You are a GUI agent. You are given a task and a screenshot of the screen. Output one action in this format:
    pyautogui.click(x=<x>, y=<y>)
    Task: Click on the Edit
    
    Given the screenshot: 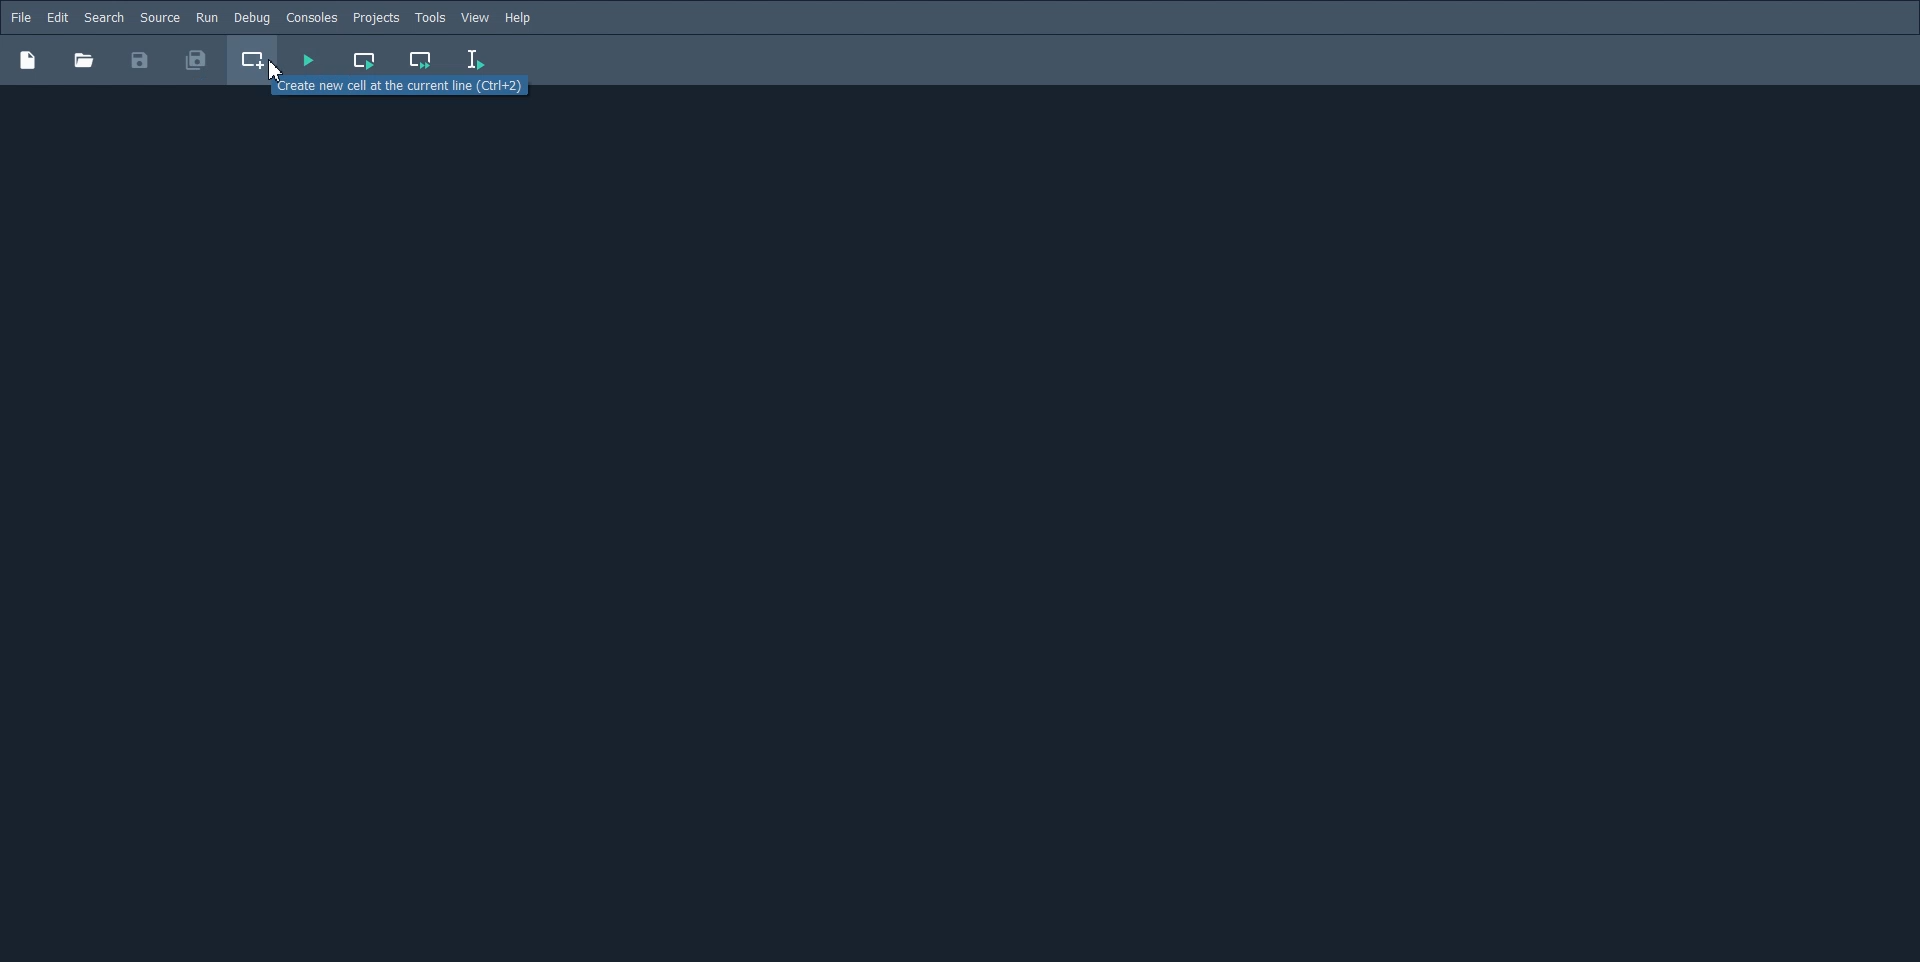 What is the action you would take?
    pyautogui.click(x=57, y=18)
    